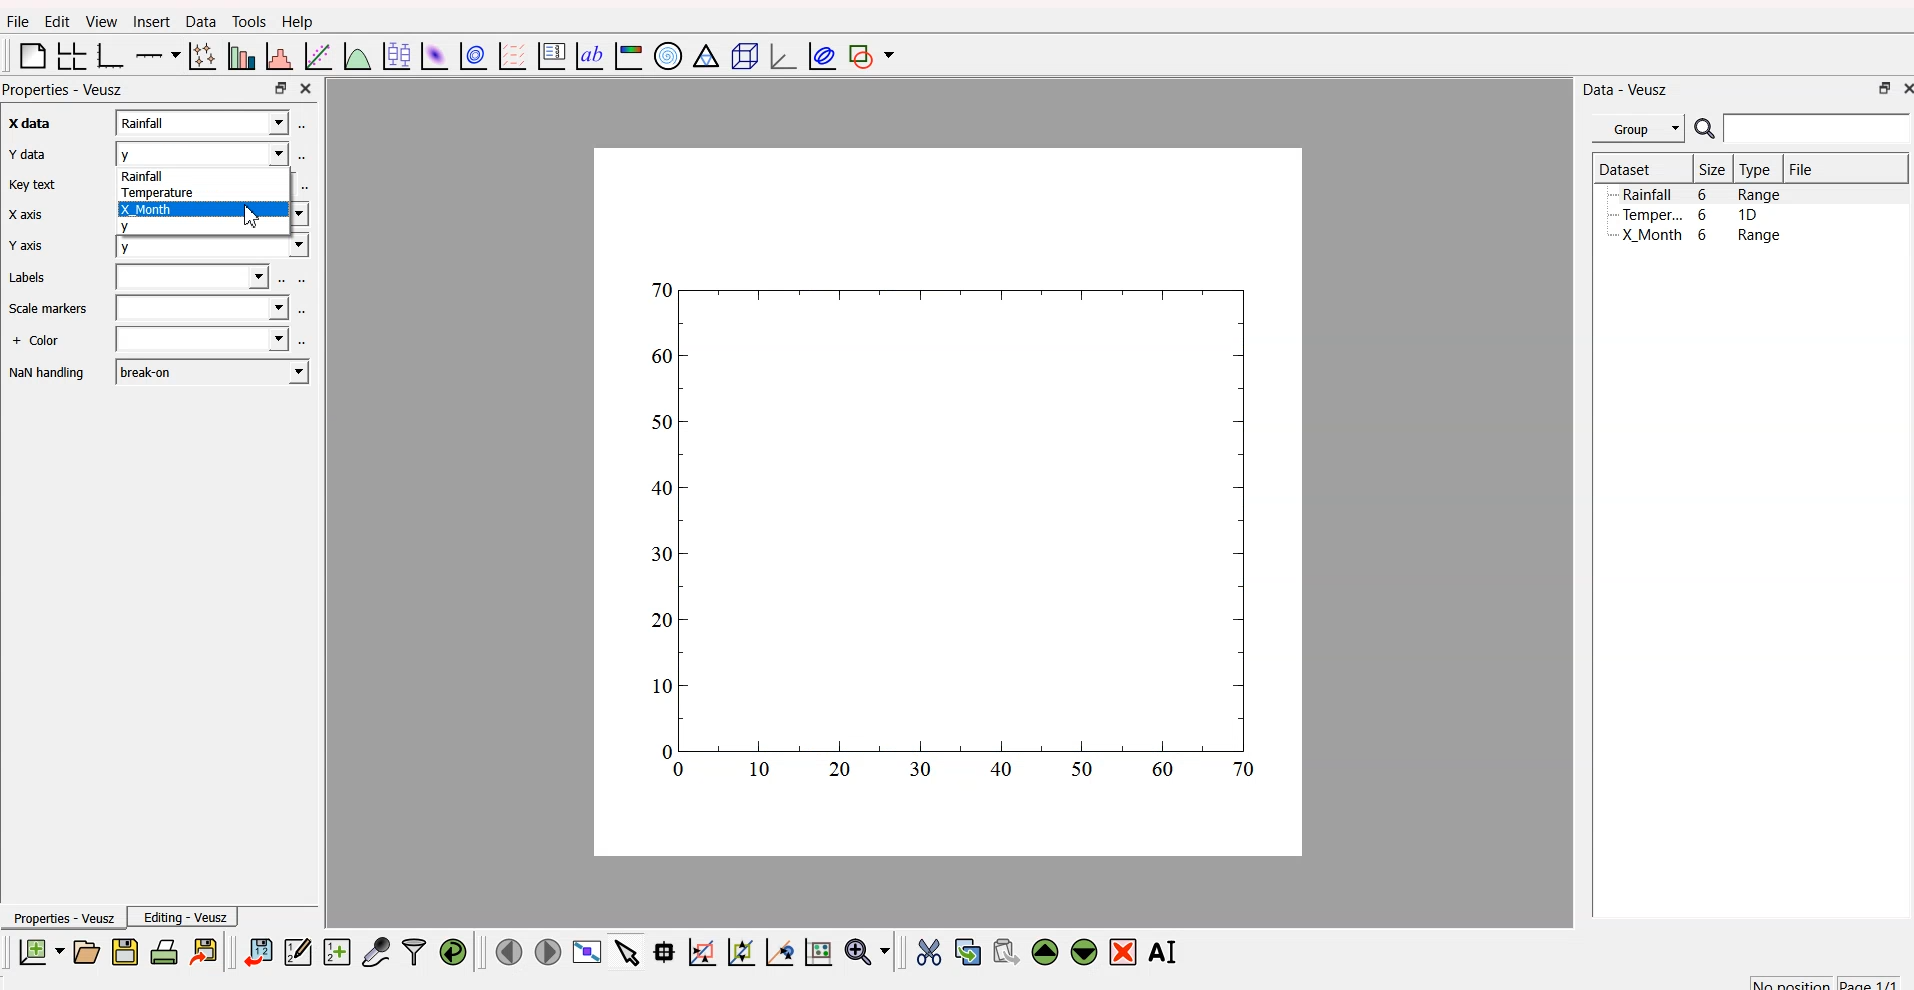 The width and height of the screenshot is (1914, 990). What do you see at coordinates (396, 54) in the screenshot?
I see `plot box plots` at bounding box center [396, 54].